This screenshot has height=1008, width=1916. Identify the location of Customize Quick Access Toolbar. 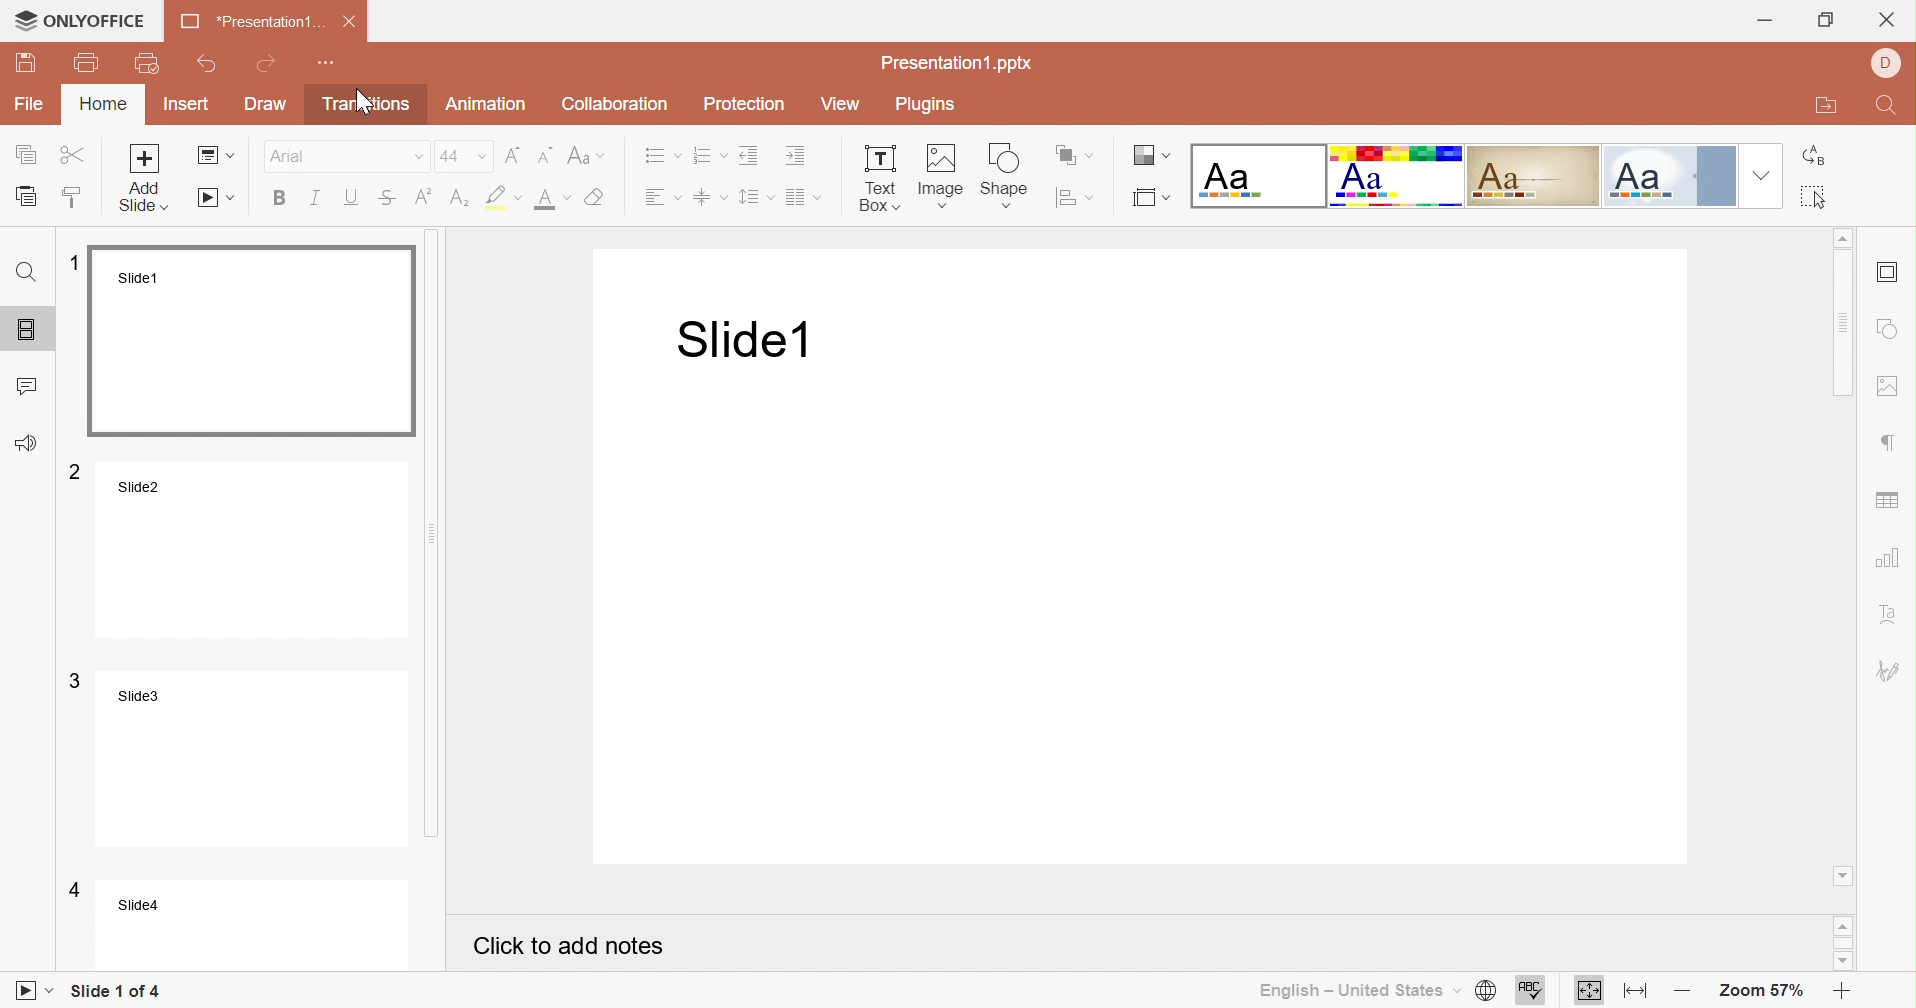
(328, 63).